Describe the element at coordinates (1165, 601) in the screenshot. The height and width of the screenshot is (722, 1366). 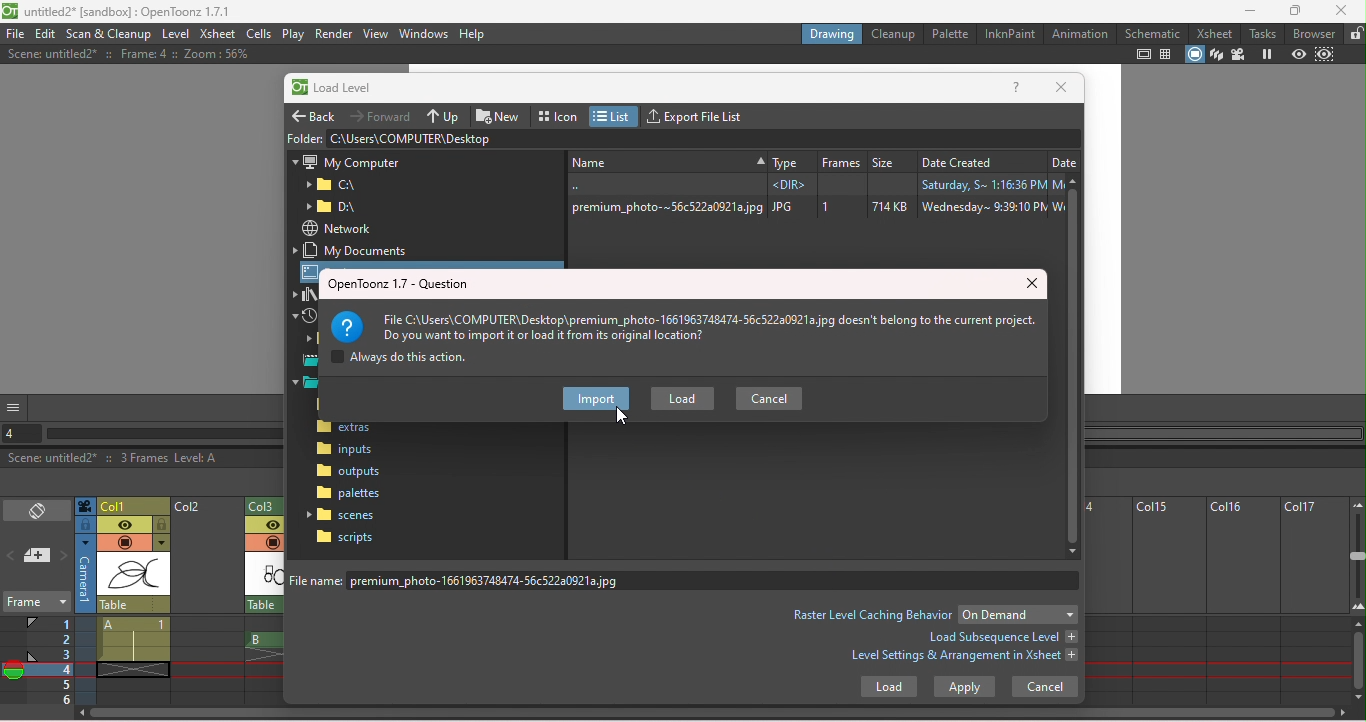
I see `Column 15` at that location.